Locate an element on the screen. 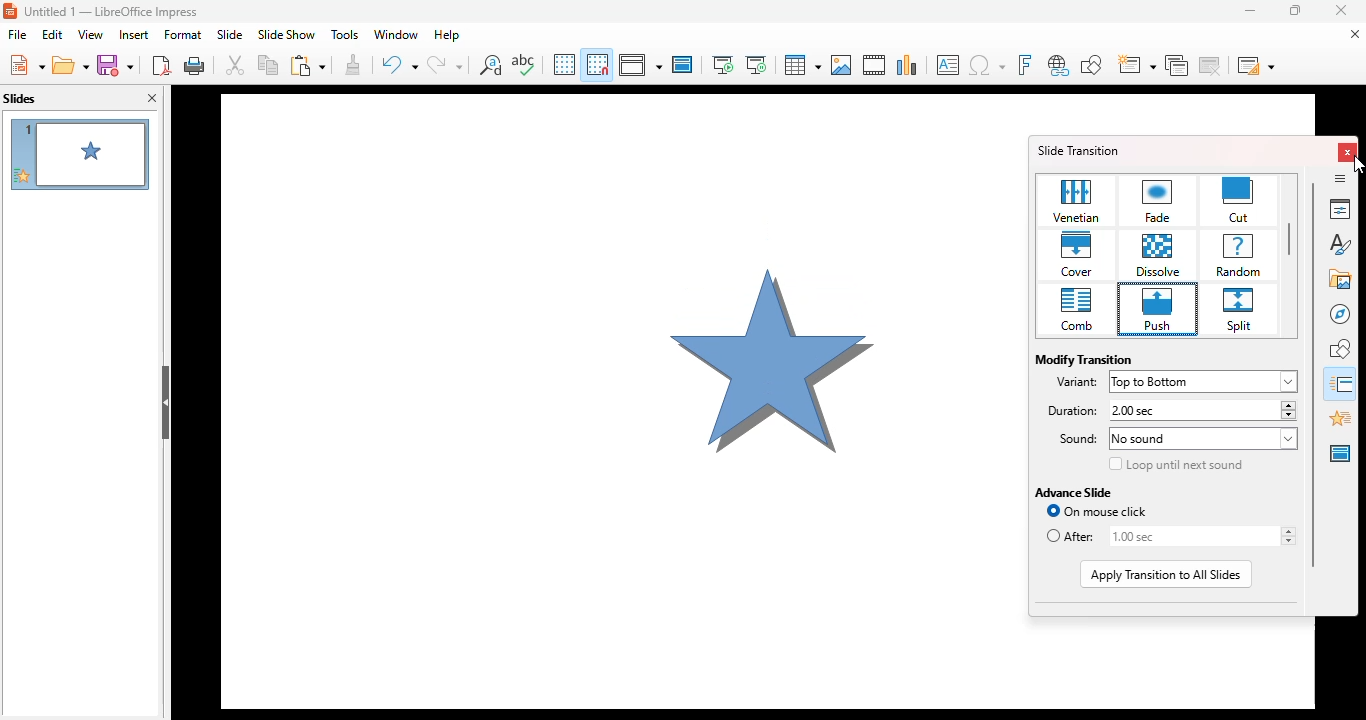 This screenshot has height=720, width=1366. 2.00 sec is located at coordinates (1194, 411).